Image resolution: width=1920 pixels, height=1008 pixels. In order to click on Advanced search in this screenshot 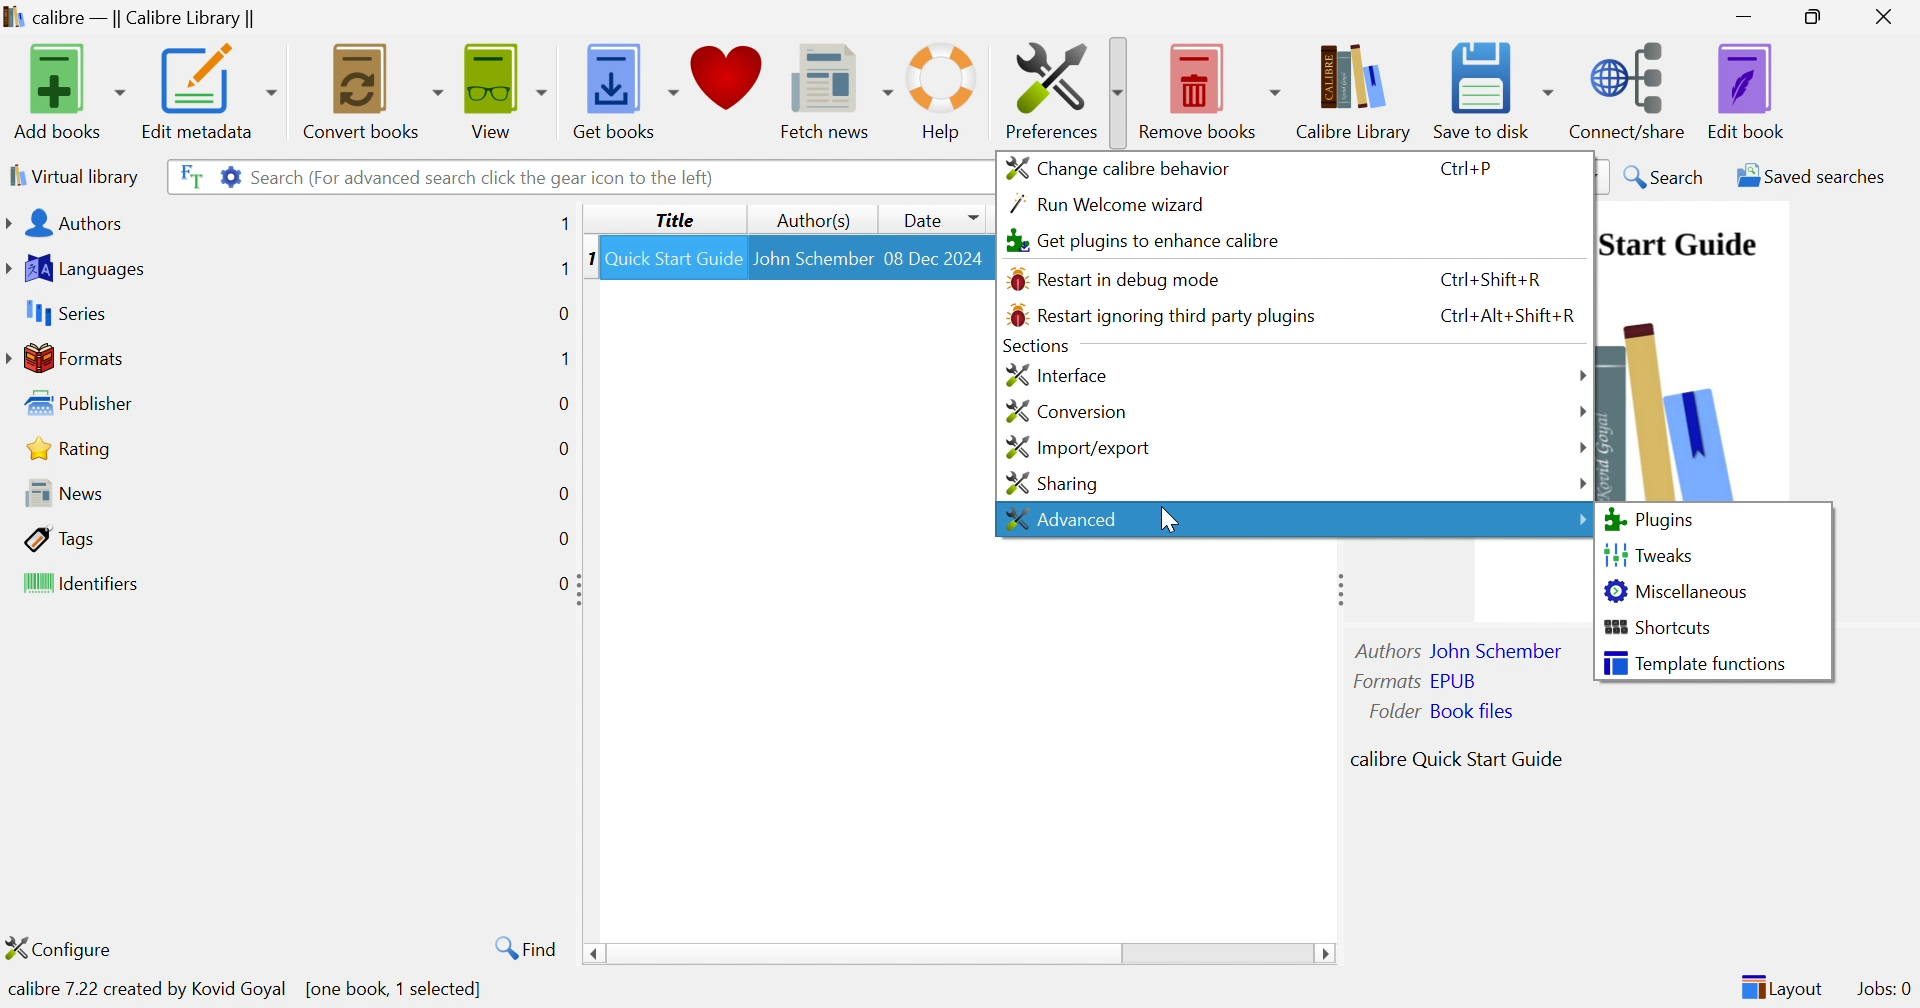, I will do `click(229, 174)`.